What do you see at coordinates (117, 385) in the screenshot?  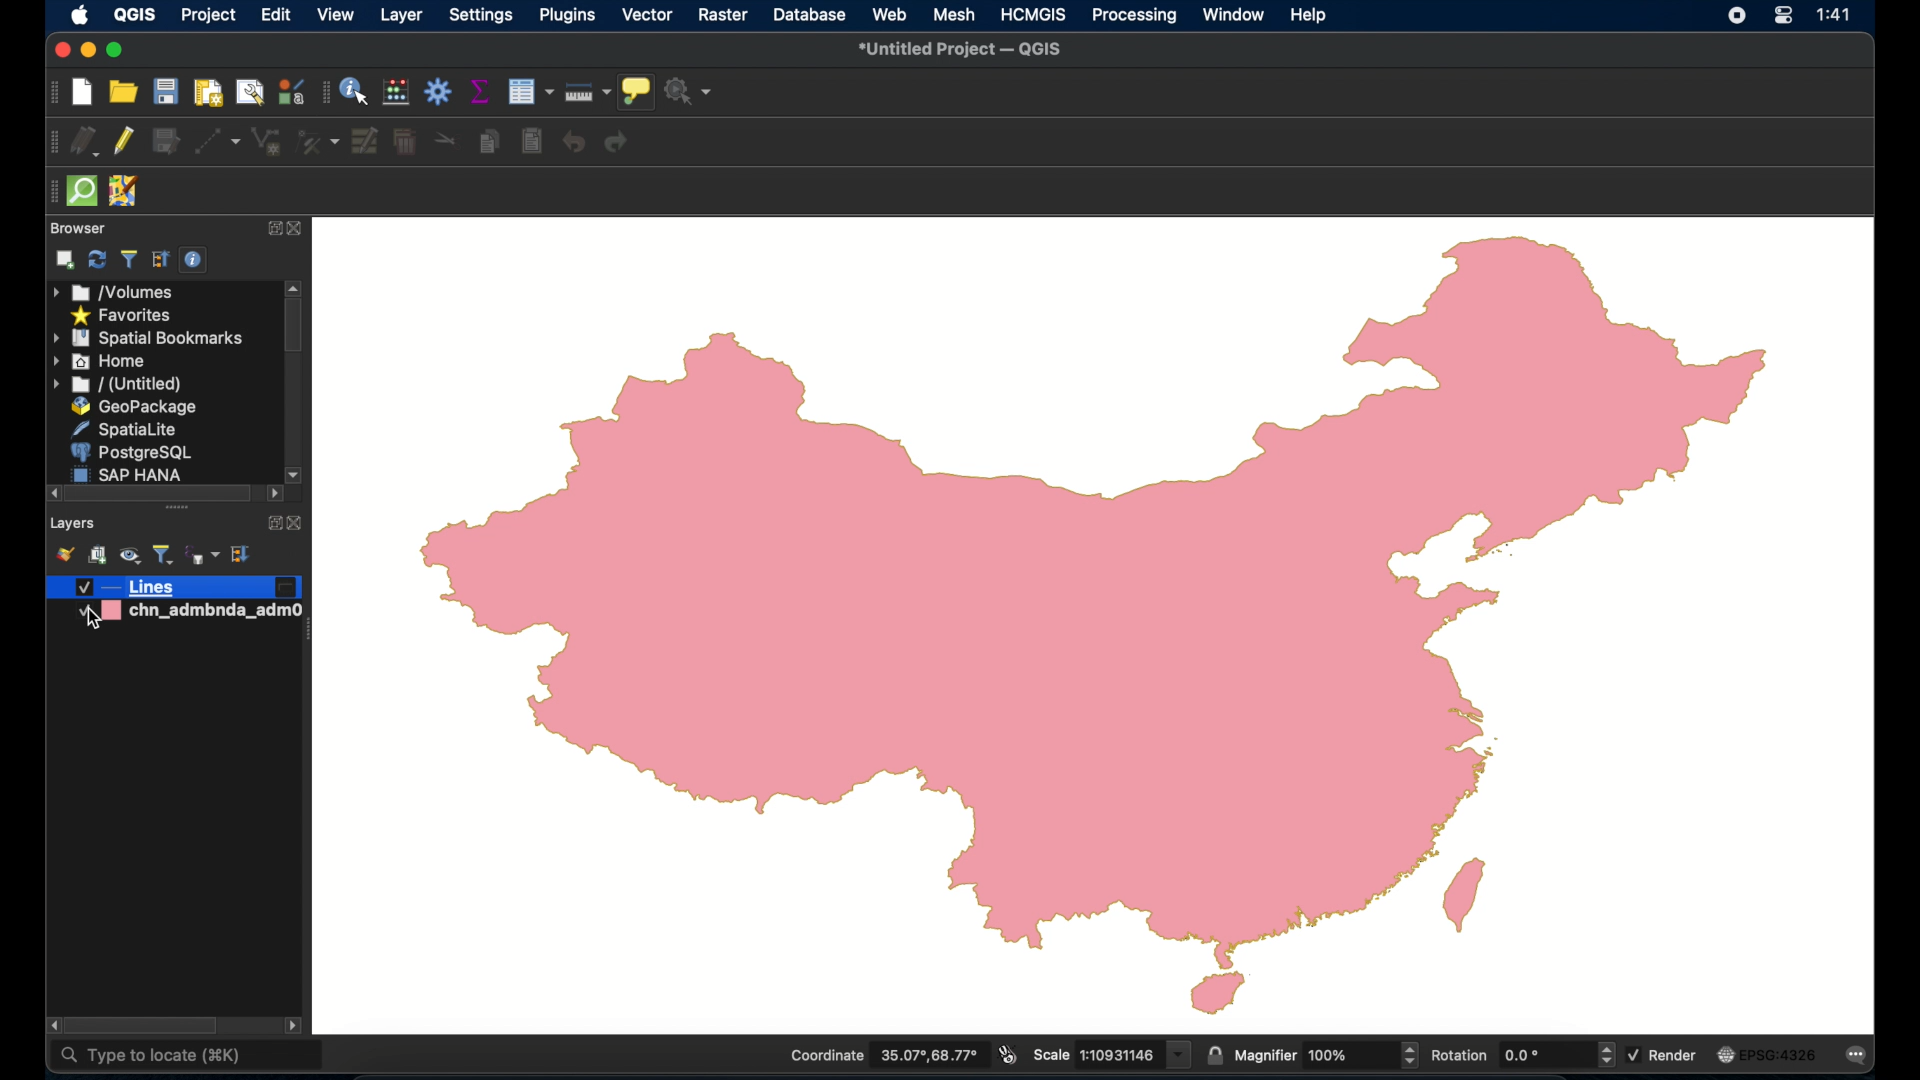 I see `untitled menu` at bounding box center [117, 385].